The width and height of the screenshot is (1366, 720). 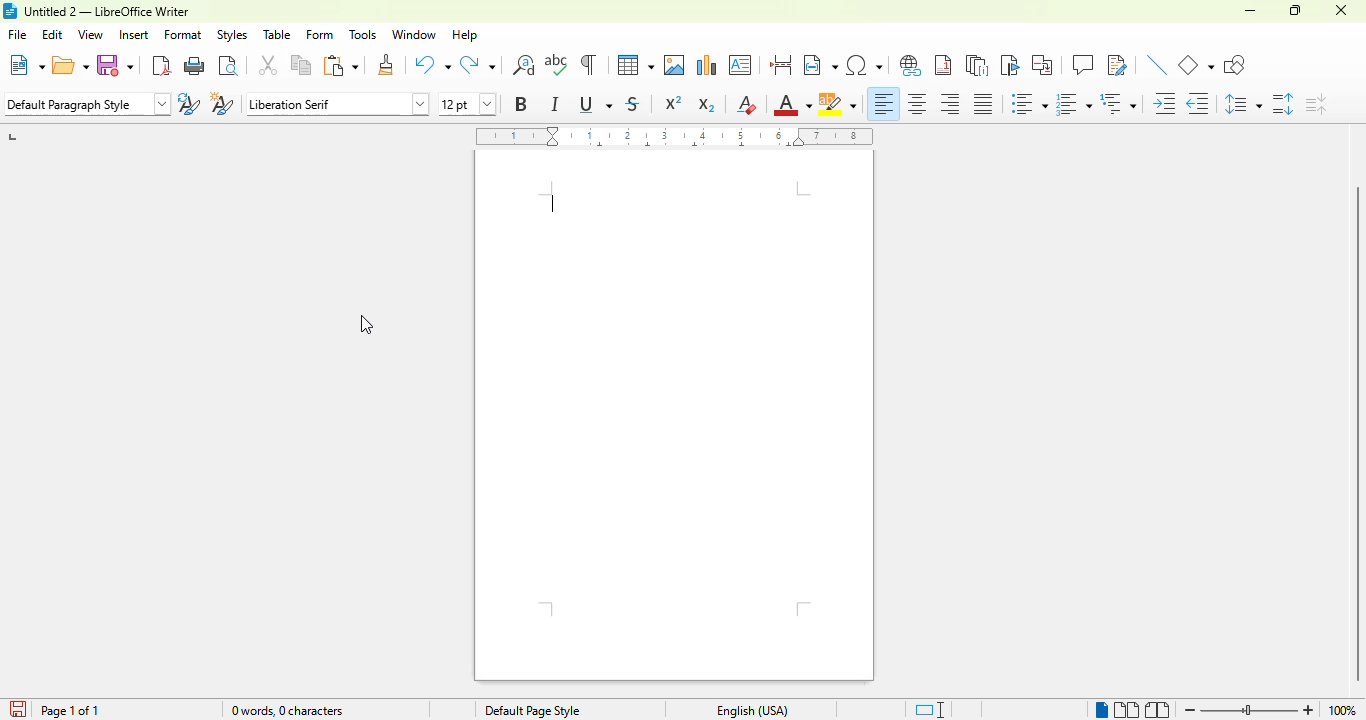 I want to click on set line spacing, so click(x=1243, y=103).